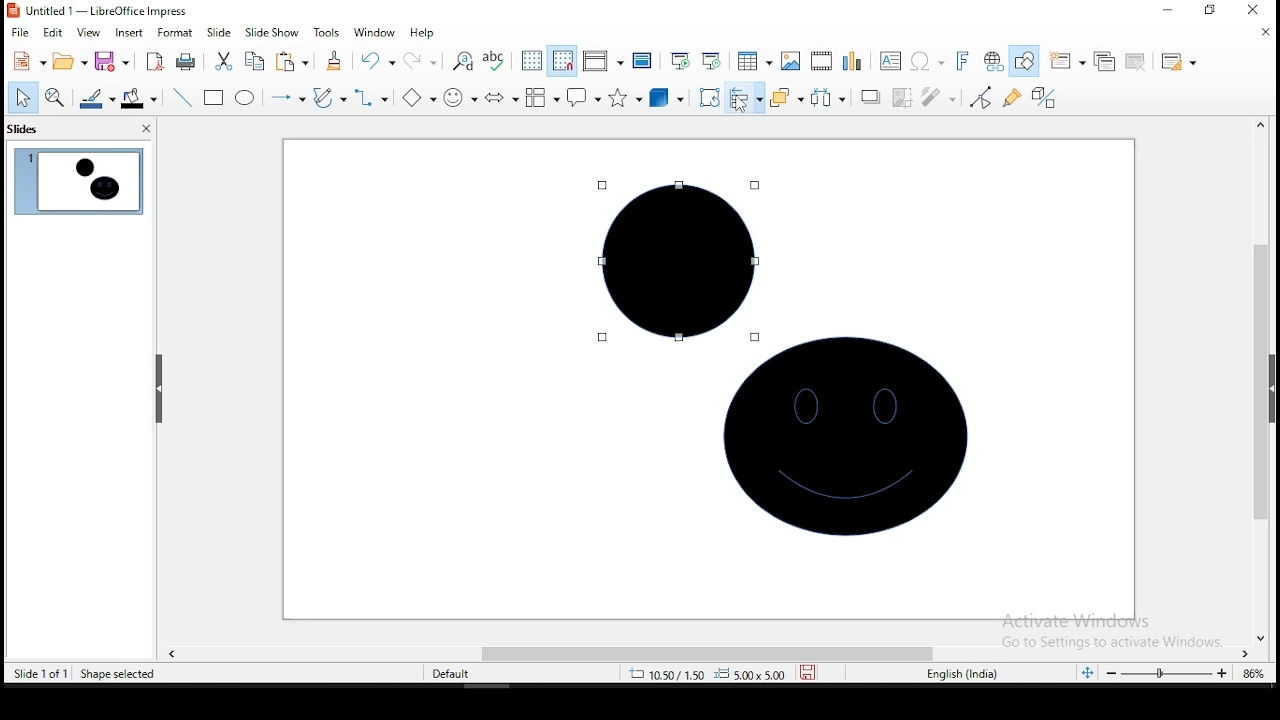 The height and width of the screenshot is (720, 1280). I want to click on slide, so click(219, 32).